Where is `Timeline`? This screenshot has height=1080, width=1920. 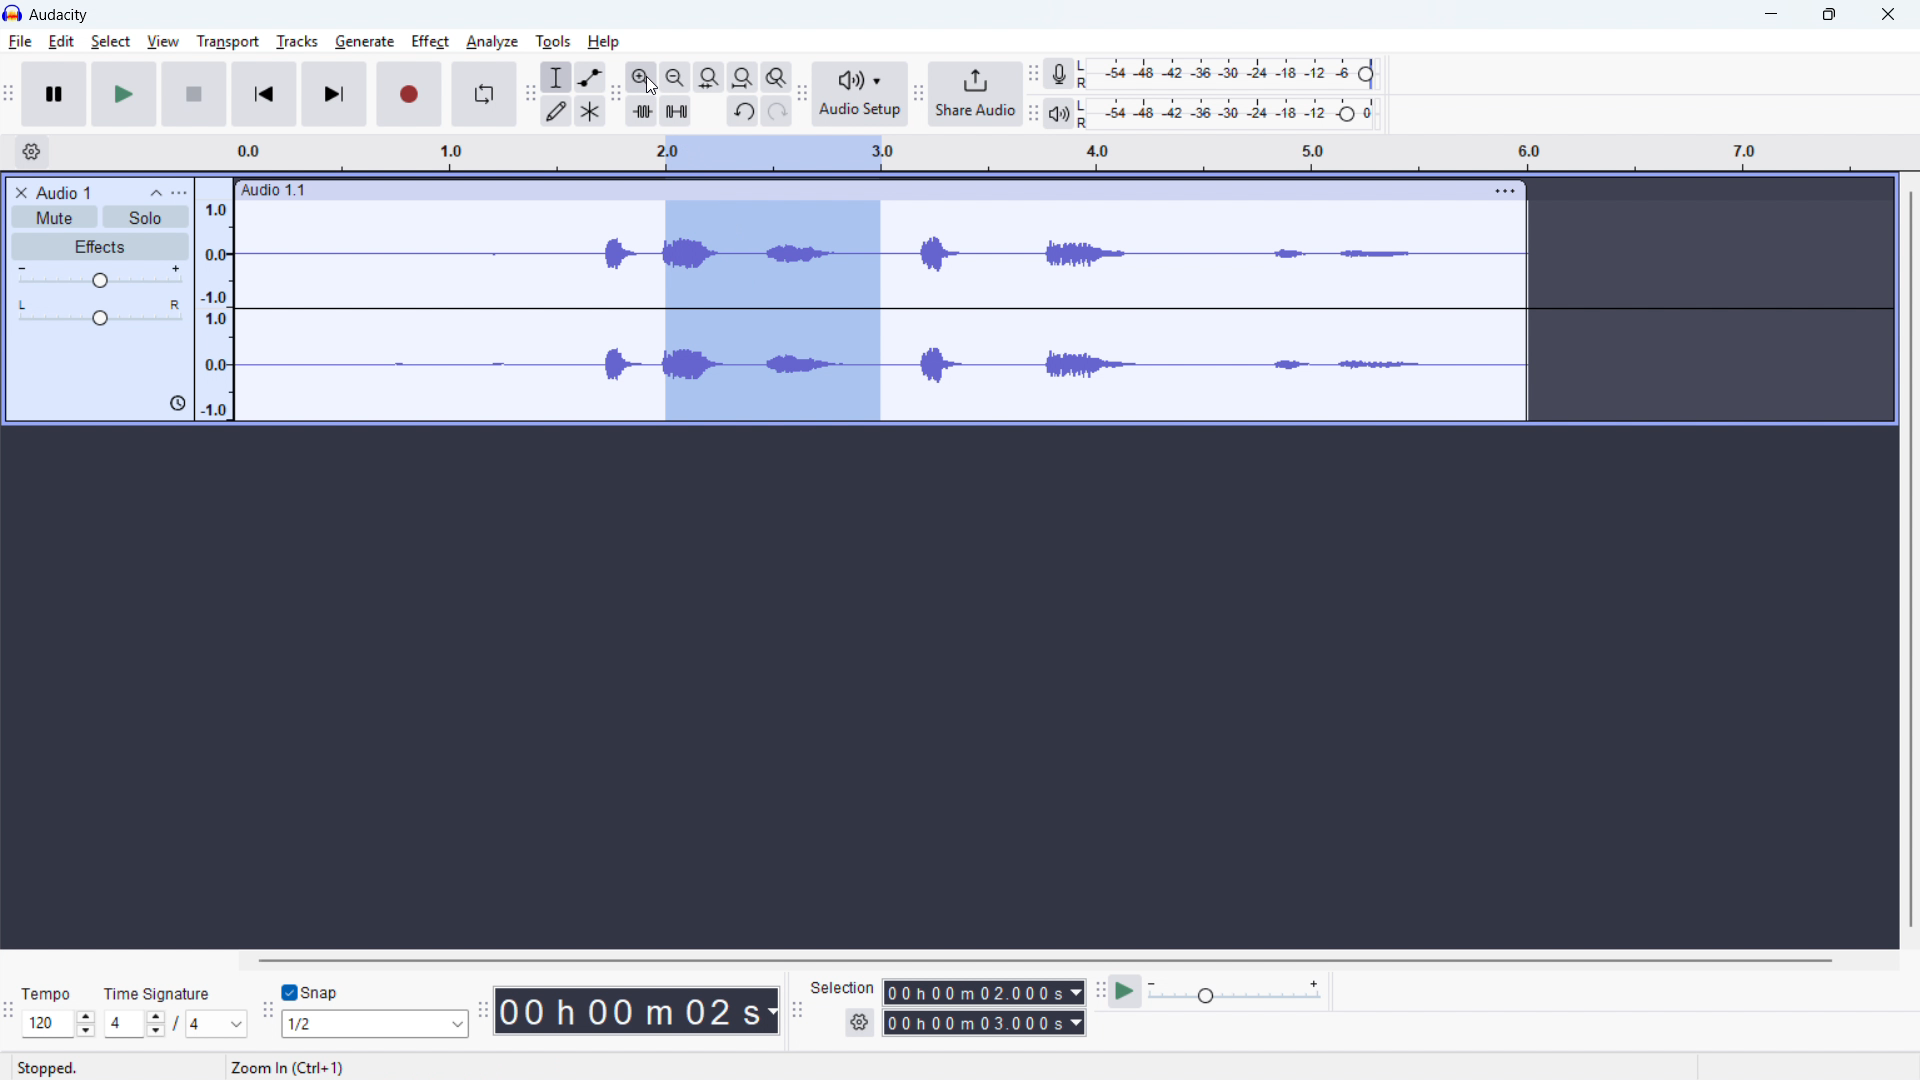 Timeline is located at coordinates (1061, 153).